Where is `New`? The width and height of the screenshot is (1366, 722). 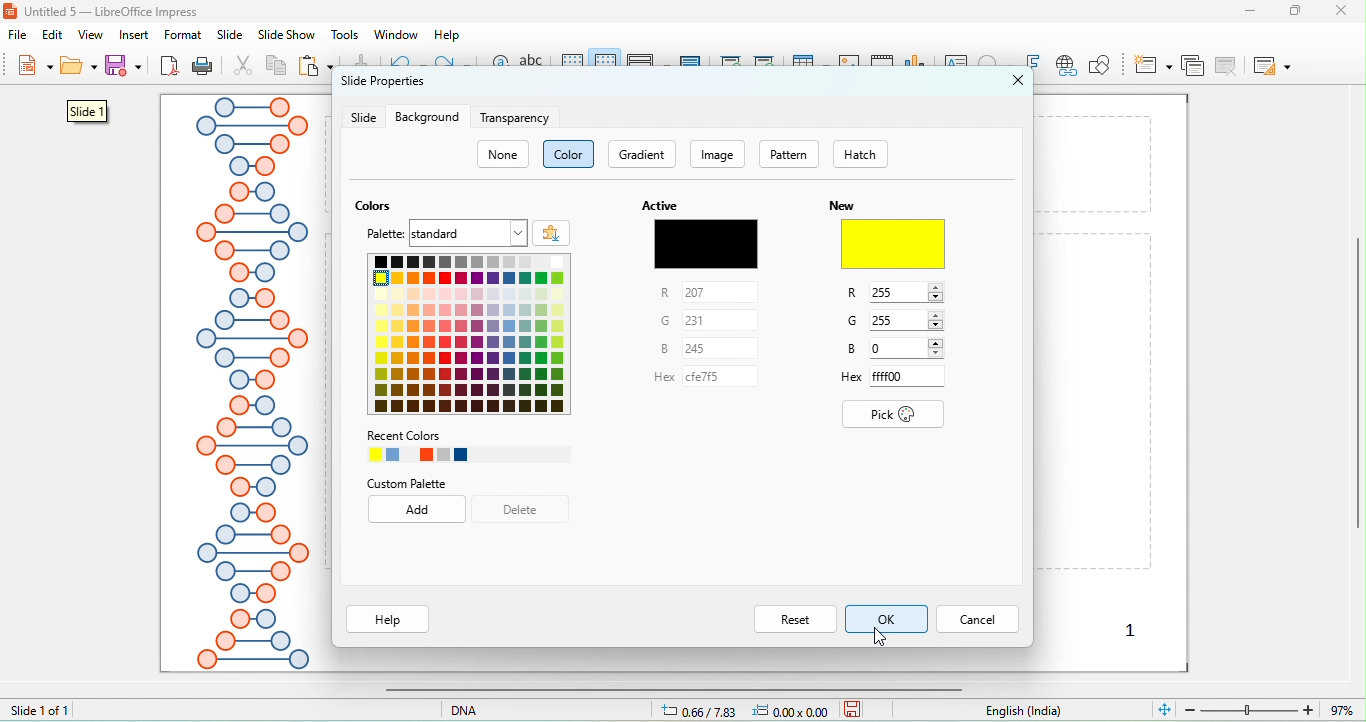 New is located at coordinates (842, 205).